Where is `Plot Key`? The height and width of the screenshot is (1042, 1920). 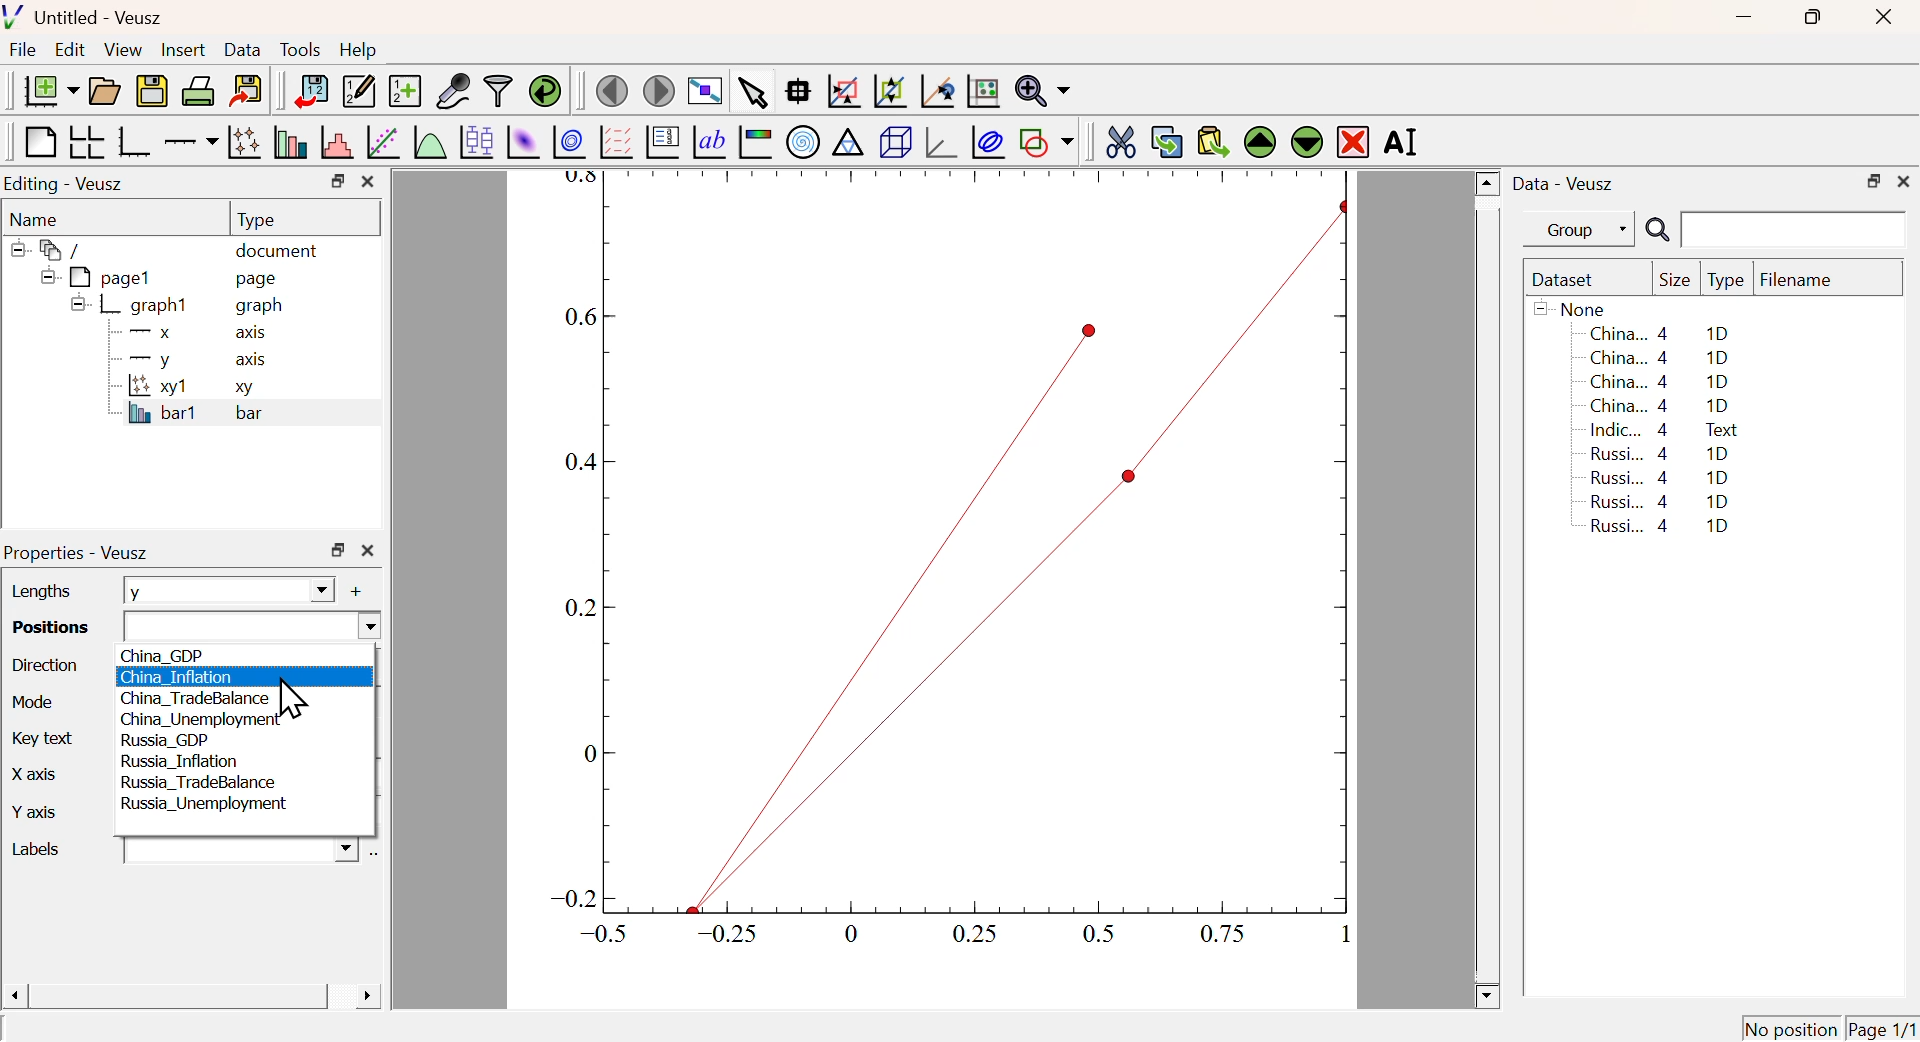 Plot Key is located at coordinates (661, 141).